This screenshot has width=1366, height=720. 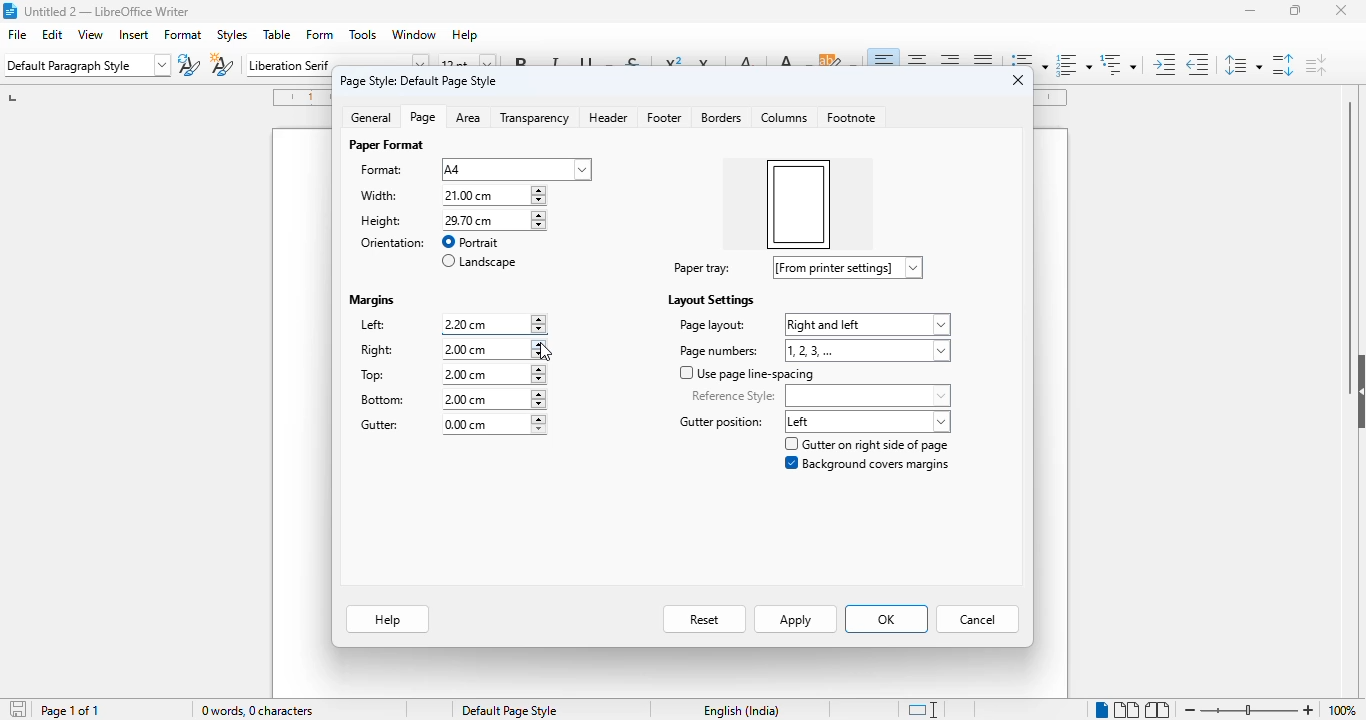 I want to click on height input box, so click(x=475, y=220).